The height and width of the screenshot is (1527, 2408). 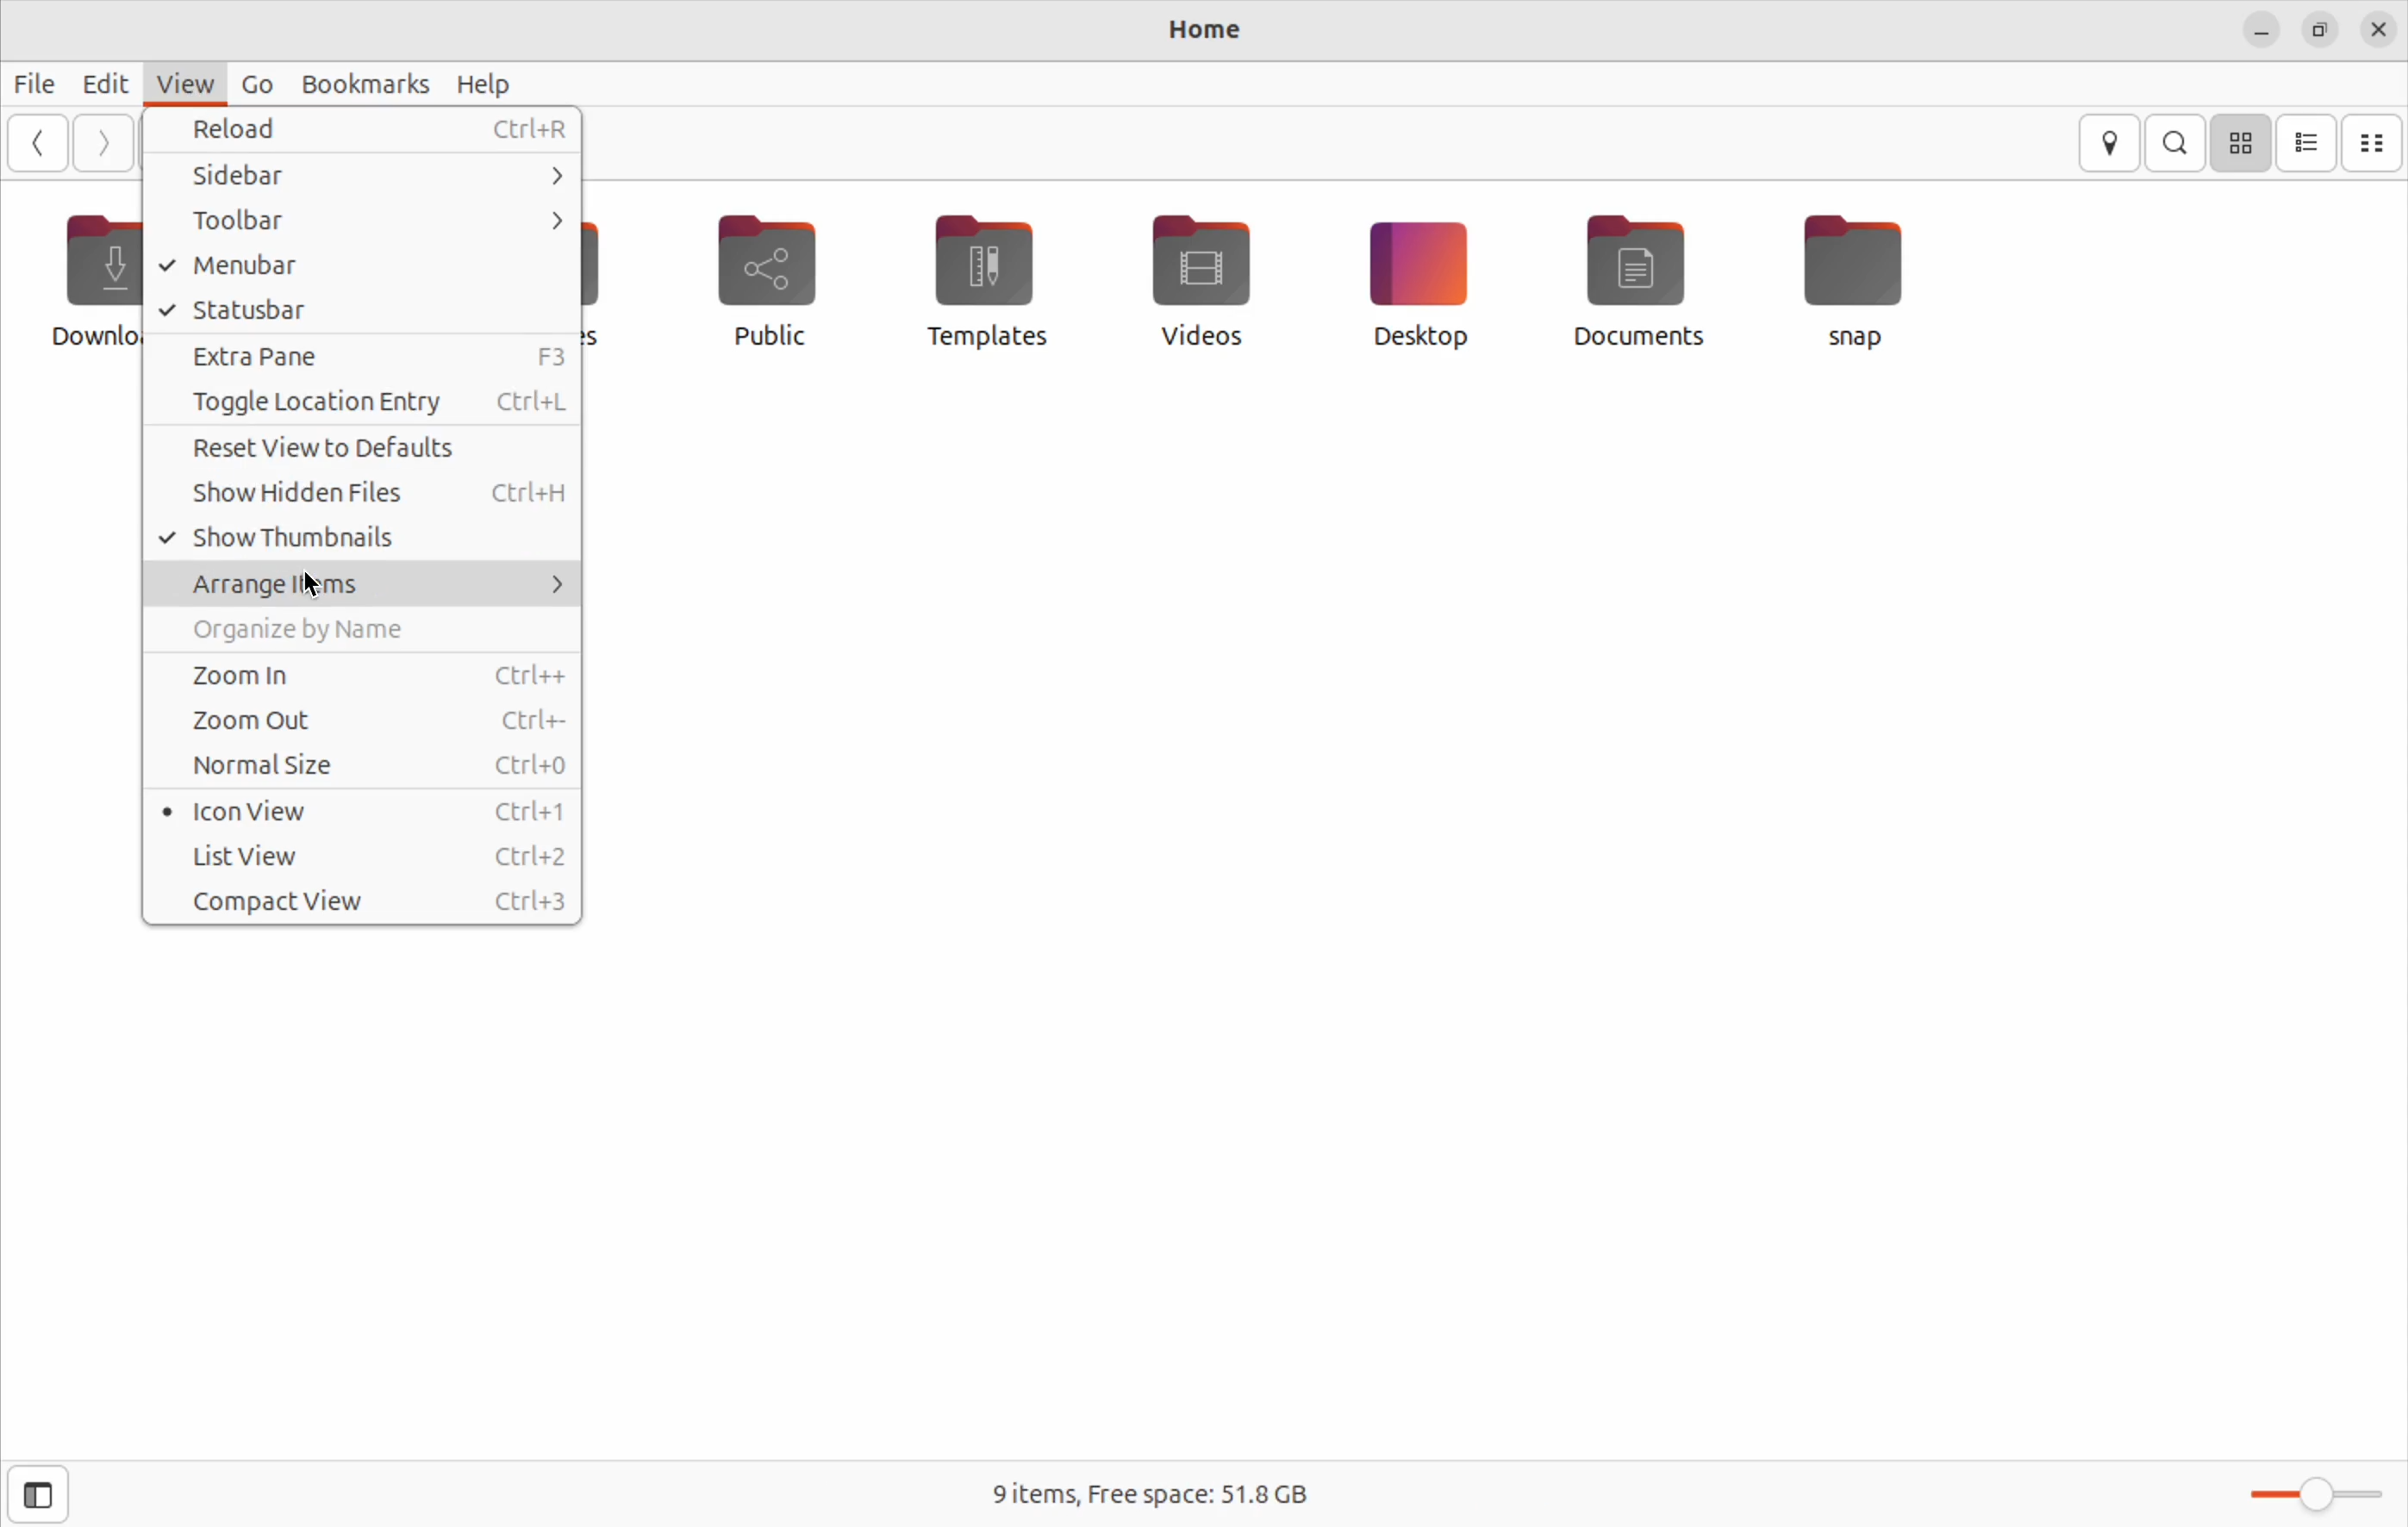 What do you see at coordinates (1638, 281) in the screenshot?
I see `Documents` at bounding box center [1638, 281].